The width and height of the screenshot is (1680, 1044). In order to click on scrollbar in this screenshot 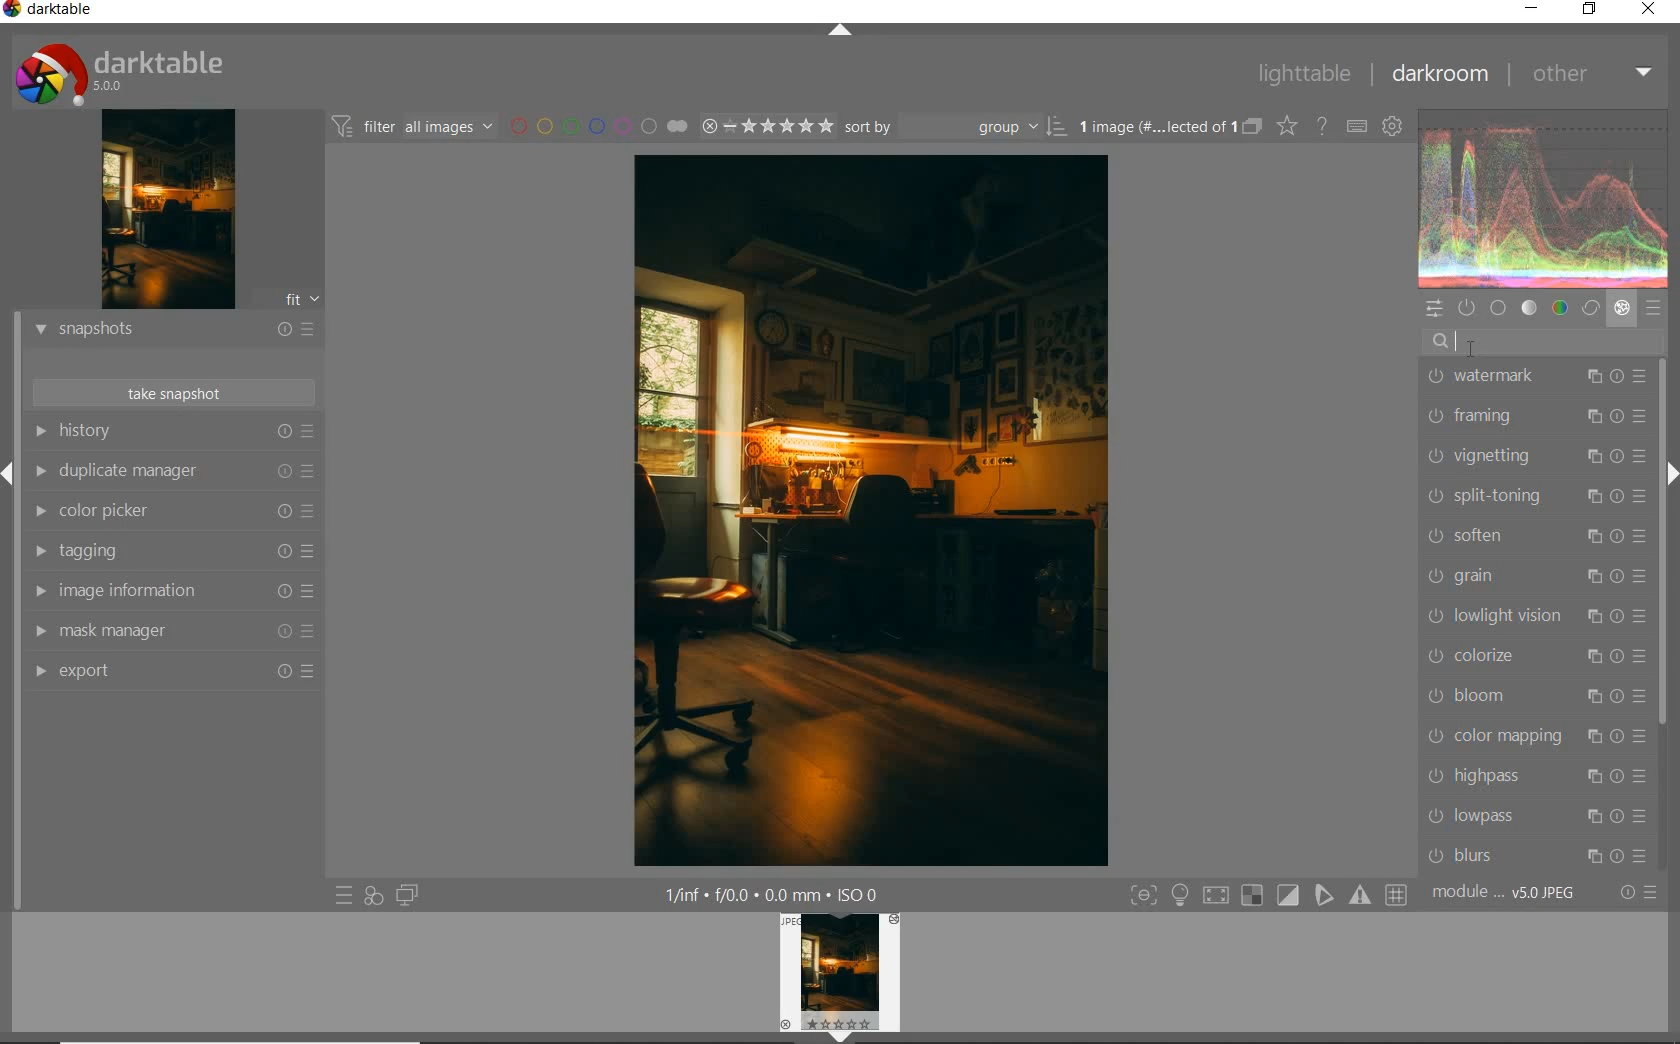, I will do `click(1663, 541)`.